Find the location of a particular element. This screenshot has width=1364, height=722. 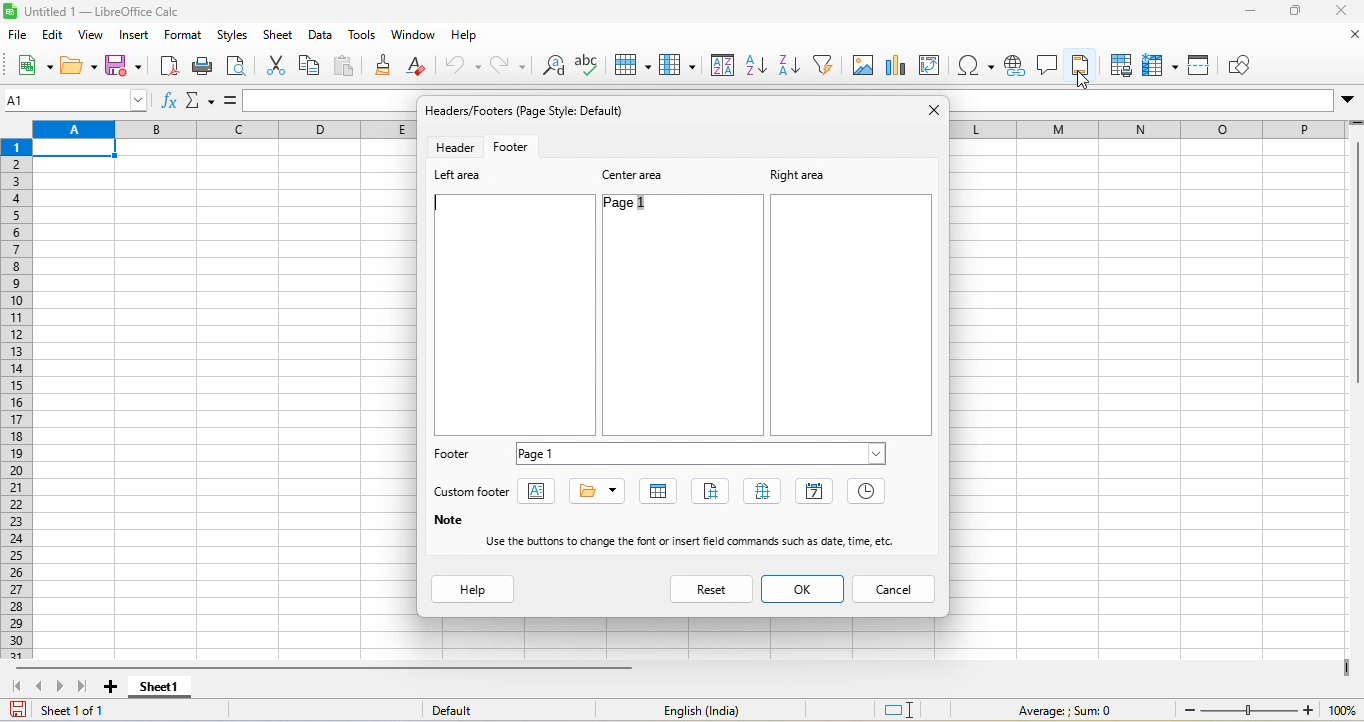

redo is located at coordinates (506, 67).